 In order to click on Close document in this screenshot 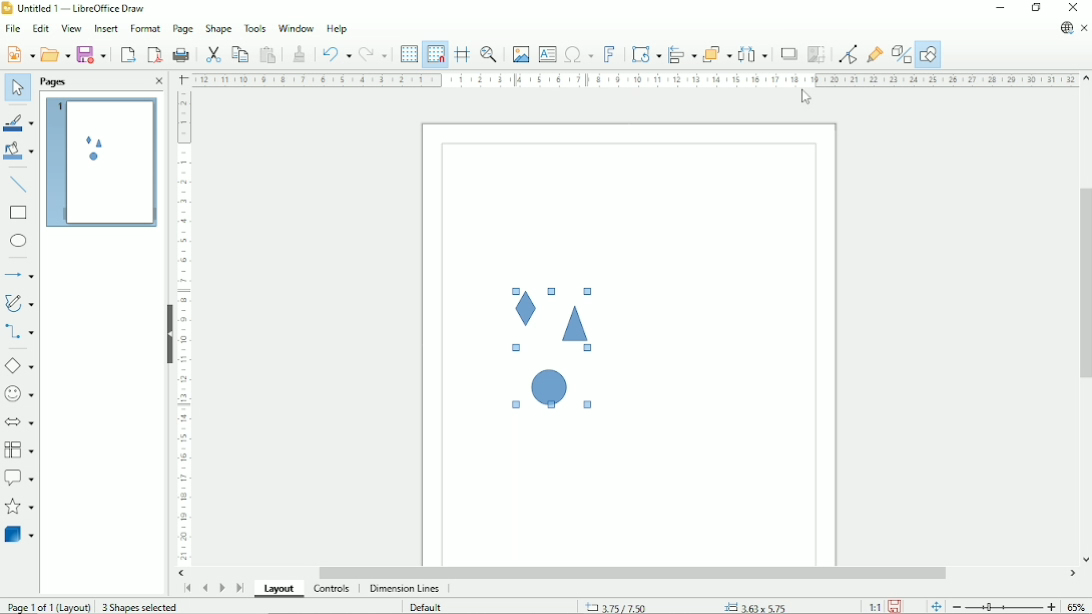, I will do `click(1084, 28)`.